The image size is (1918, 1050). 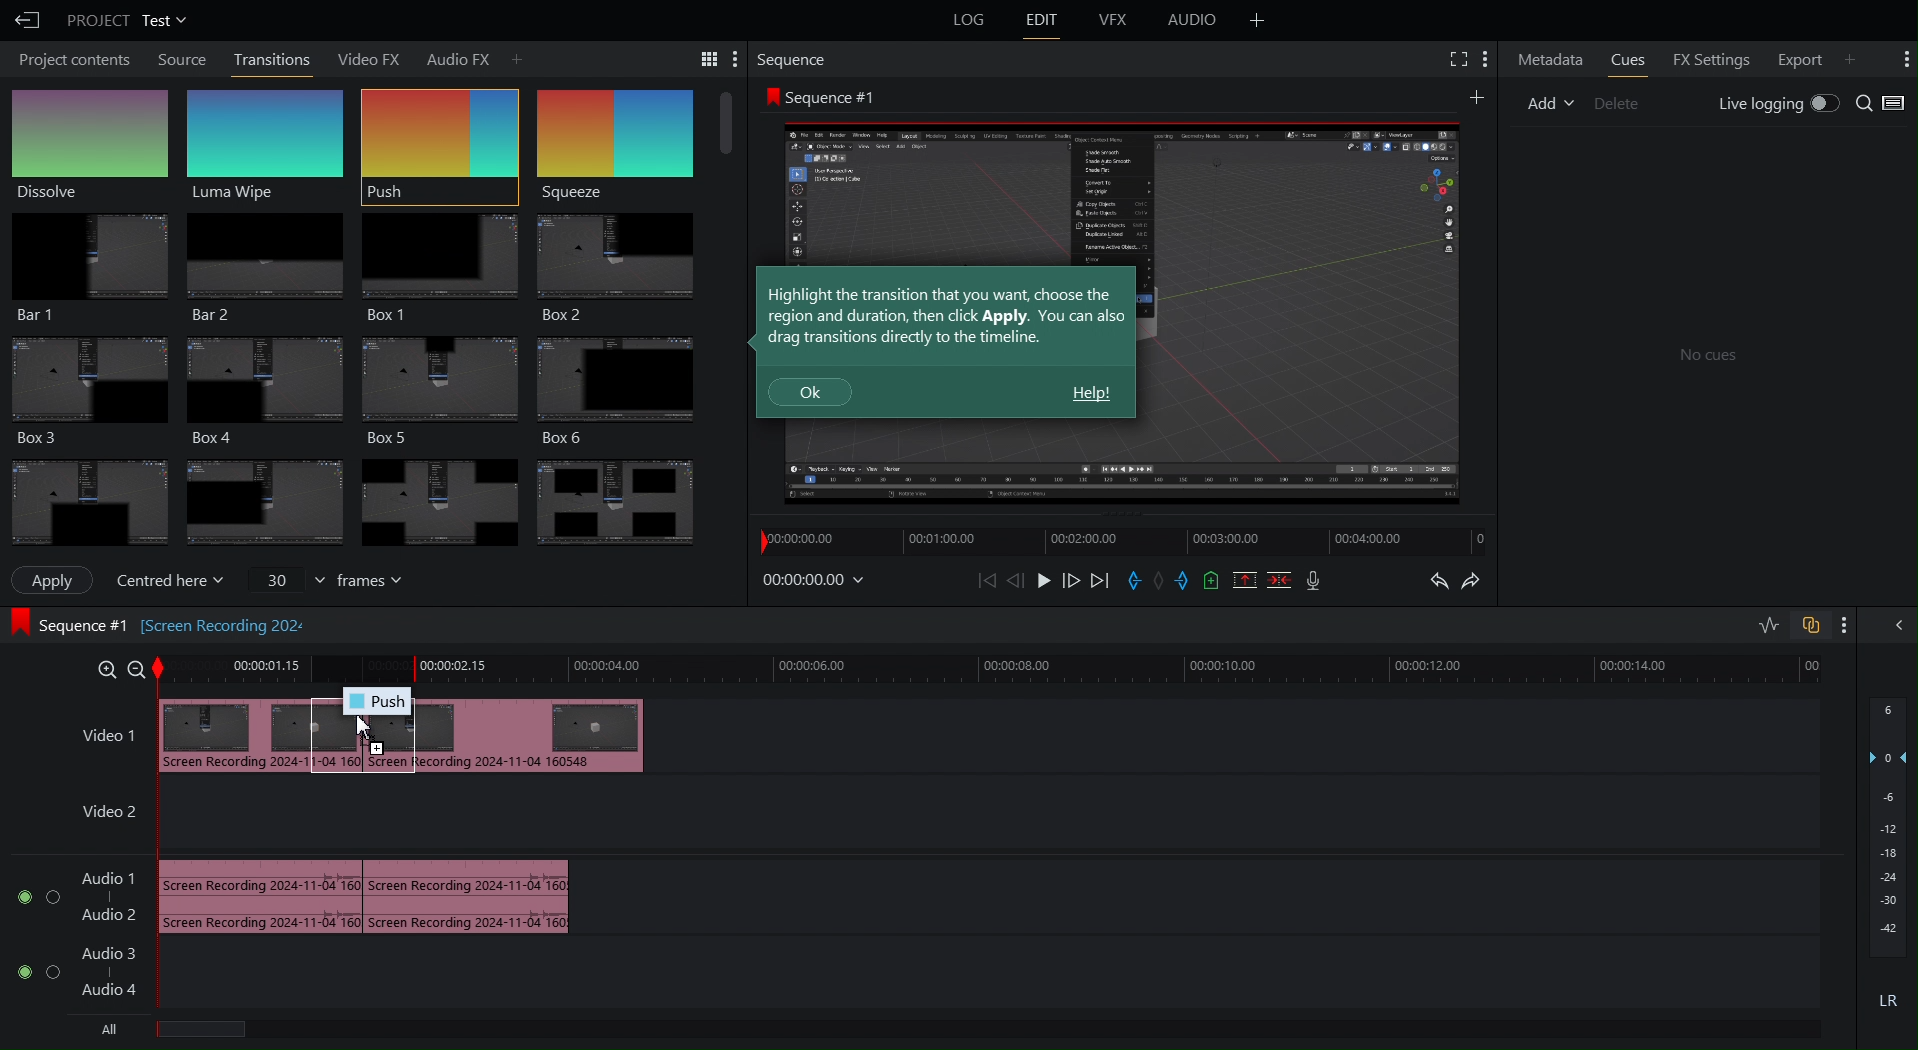 What do you see at coordinates (1775, 104) in the screenshot?
I see `Live Logging` at bounding box center [1775, 104].